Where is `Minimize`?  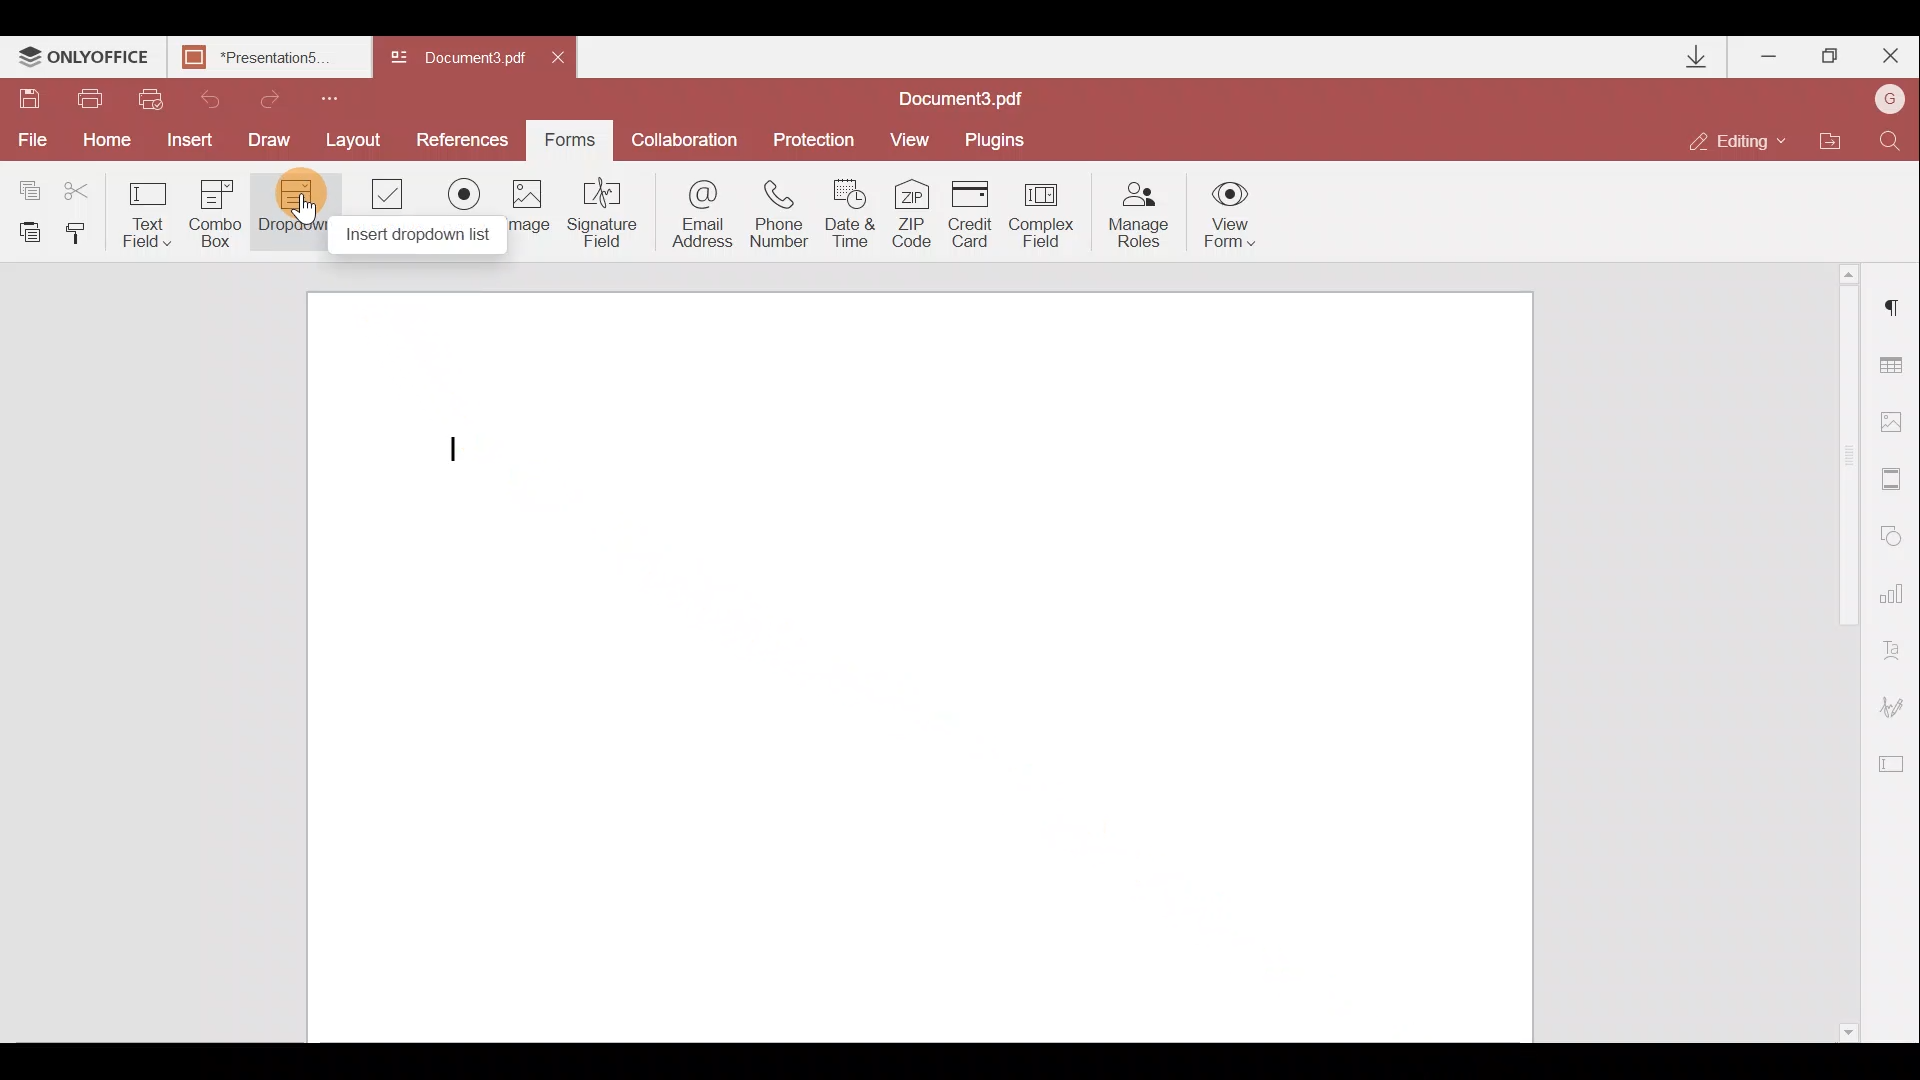 Minimize is located at coordinates (1771, 52).